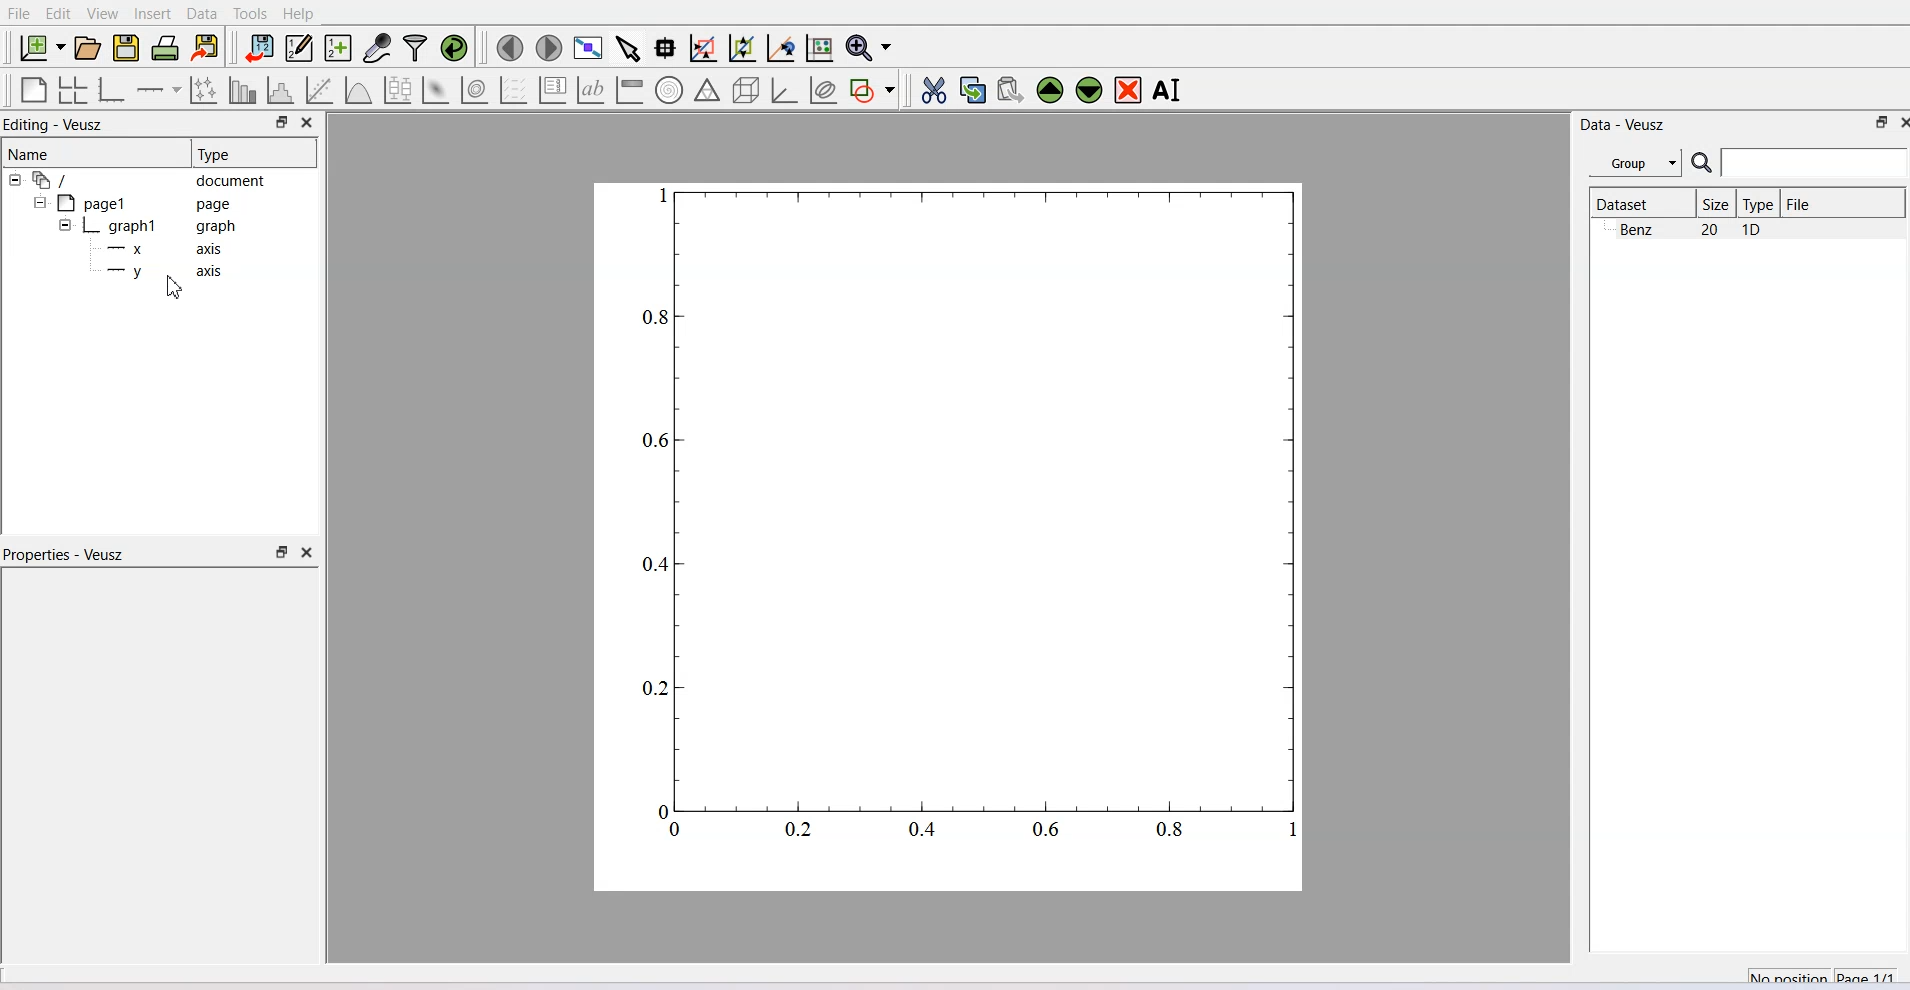 This screenshot has height=990, width=1910. What do you see at coordinates (87, 47) in the screenshot?
I see `Open a document` at bounding box center [87, 47].